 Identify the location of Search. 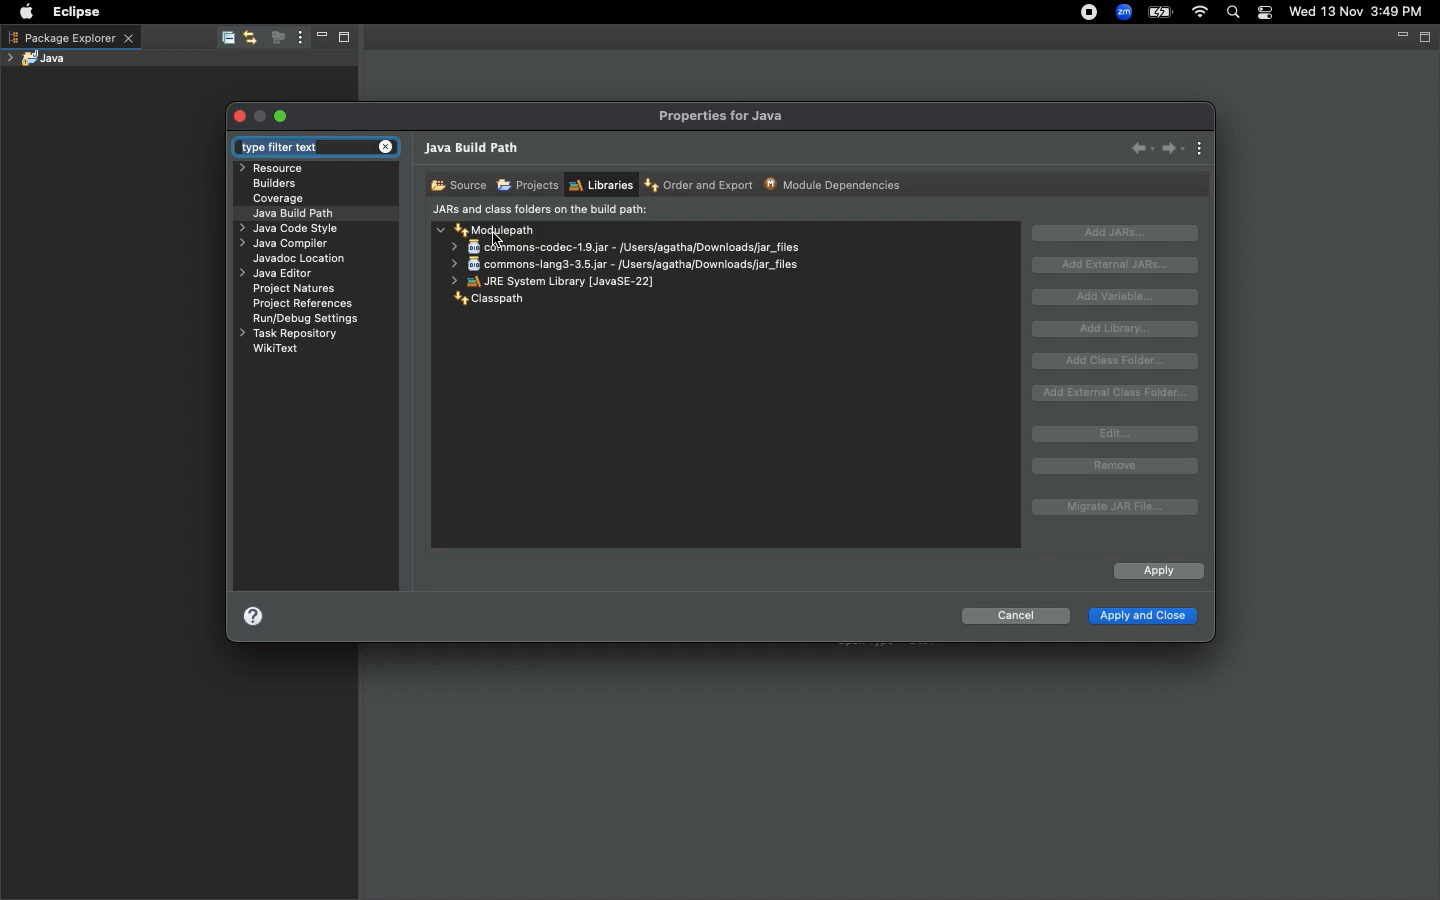
(1234, 14).